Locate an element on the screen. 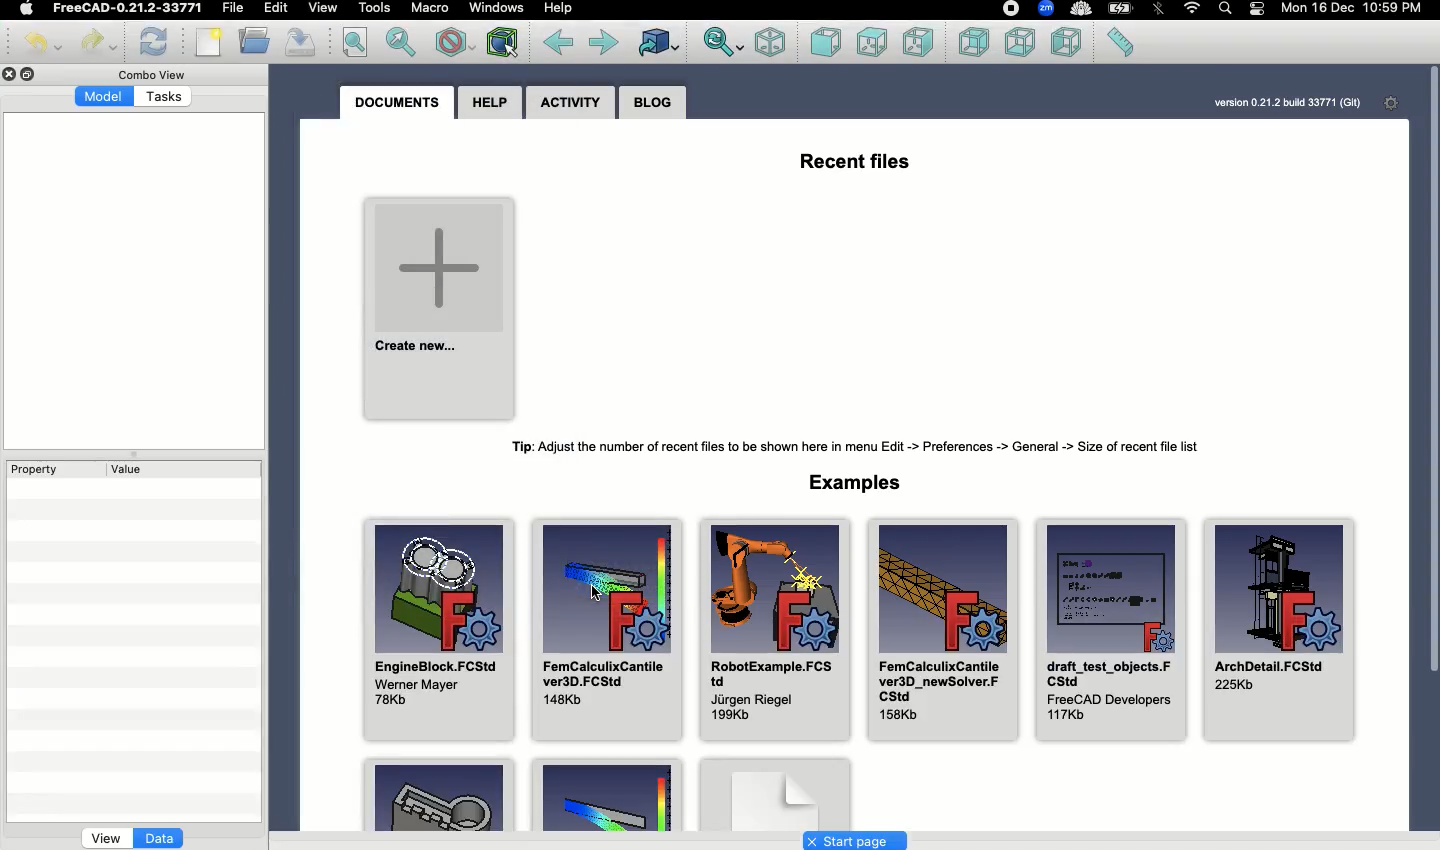 This screenshot has height=850, width=1440. Recent files is located at coordinates (852, 157).